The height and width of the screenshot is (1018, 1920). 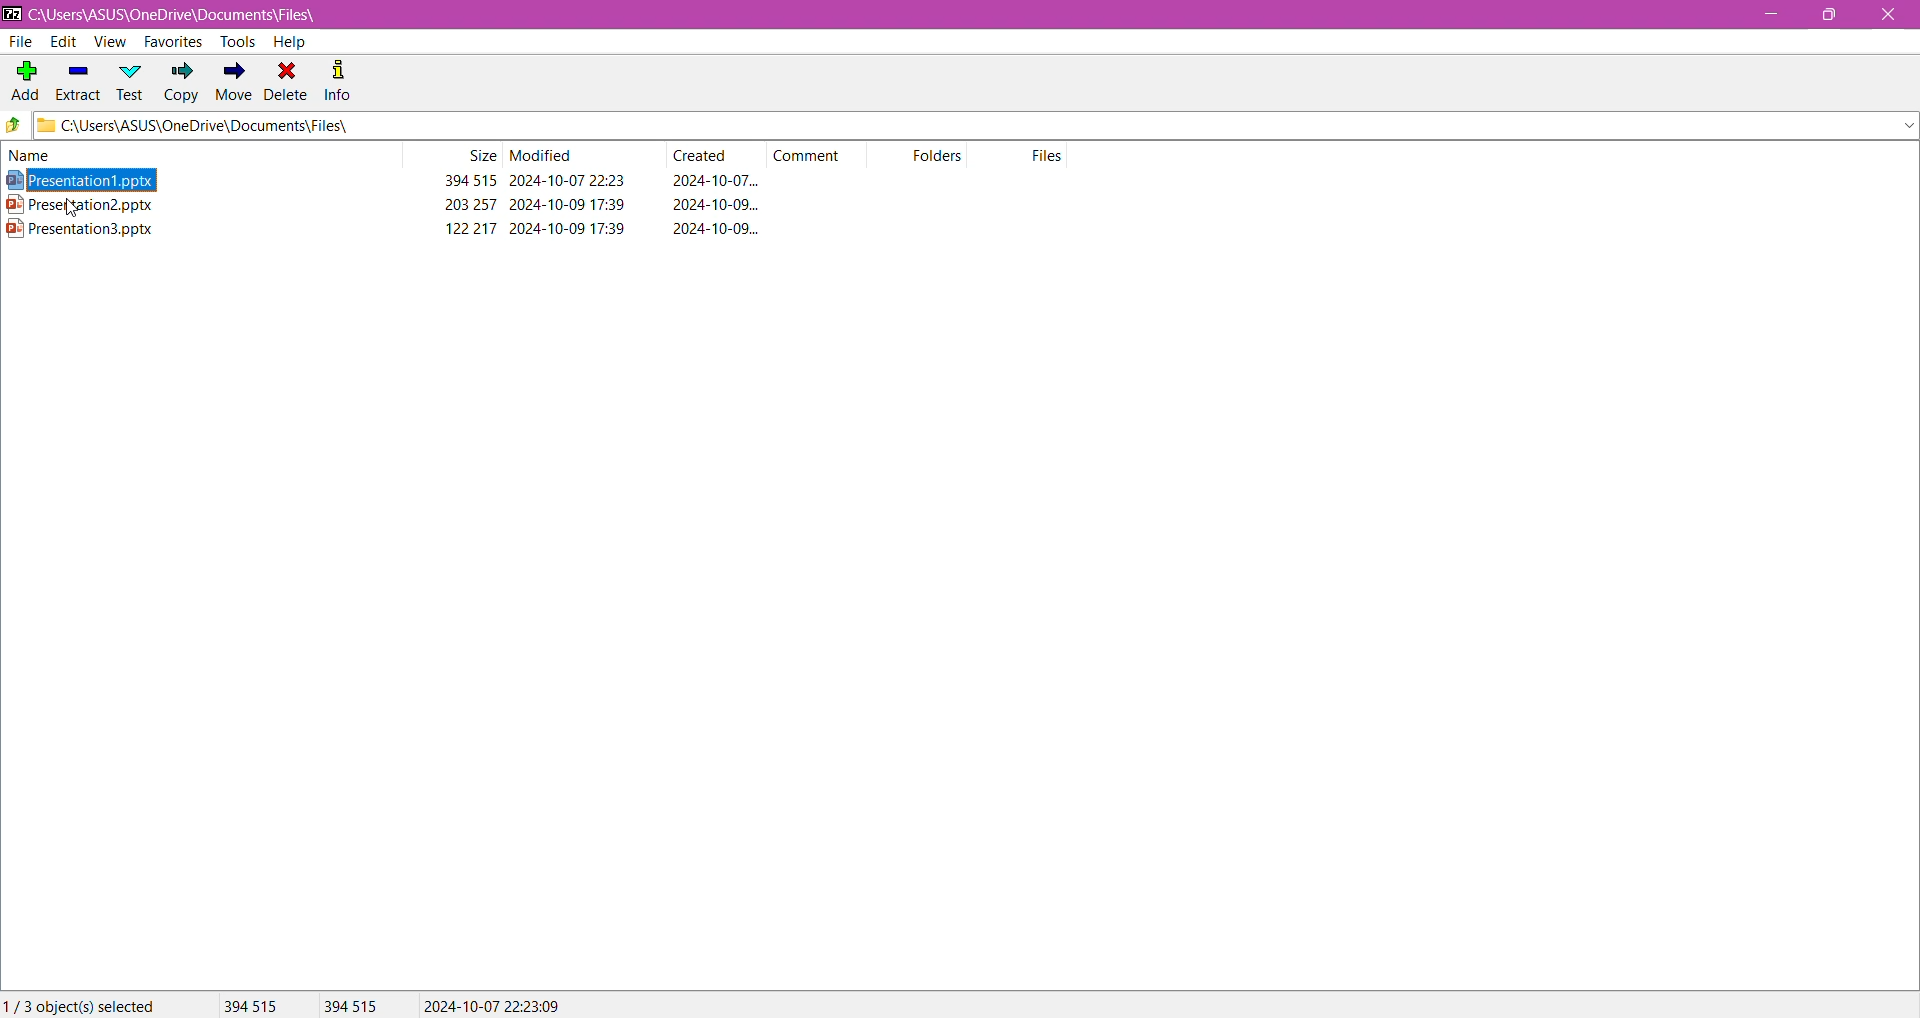 What do you see at coordinates (12, 13) in the screenshot?
I see `Application Logo` at bounding box center [12, 13].